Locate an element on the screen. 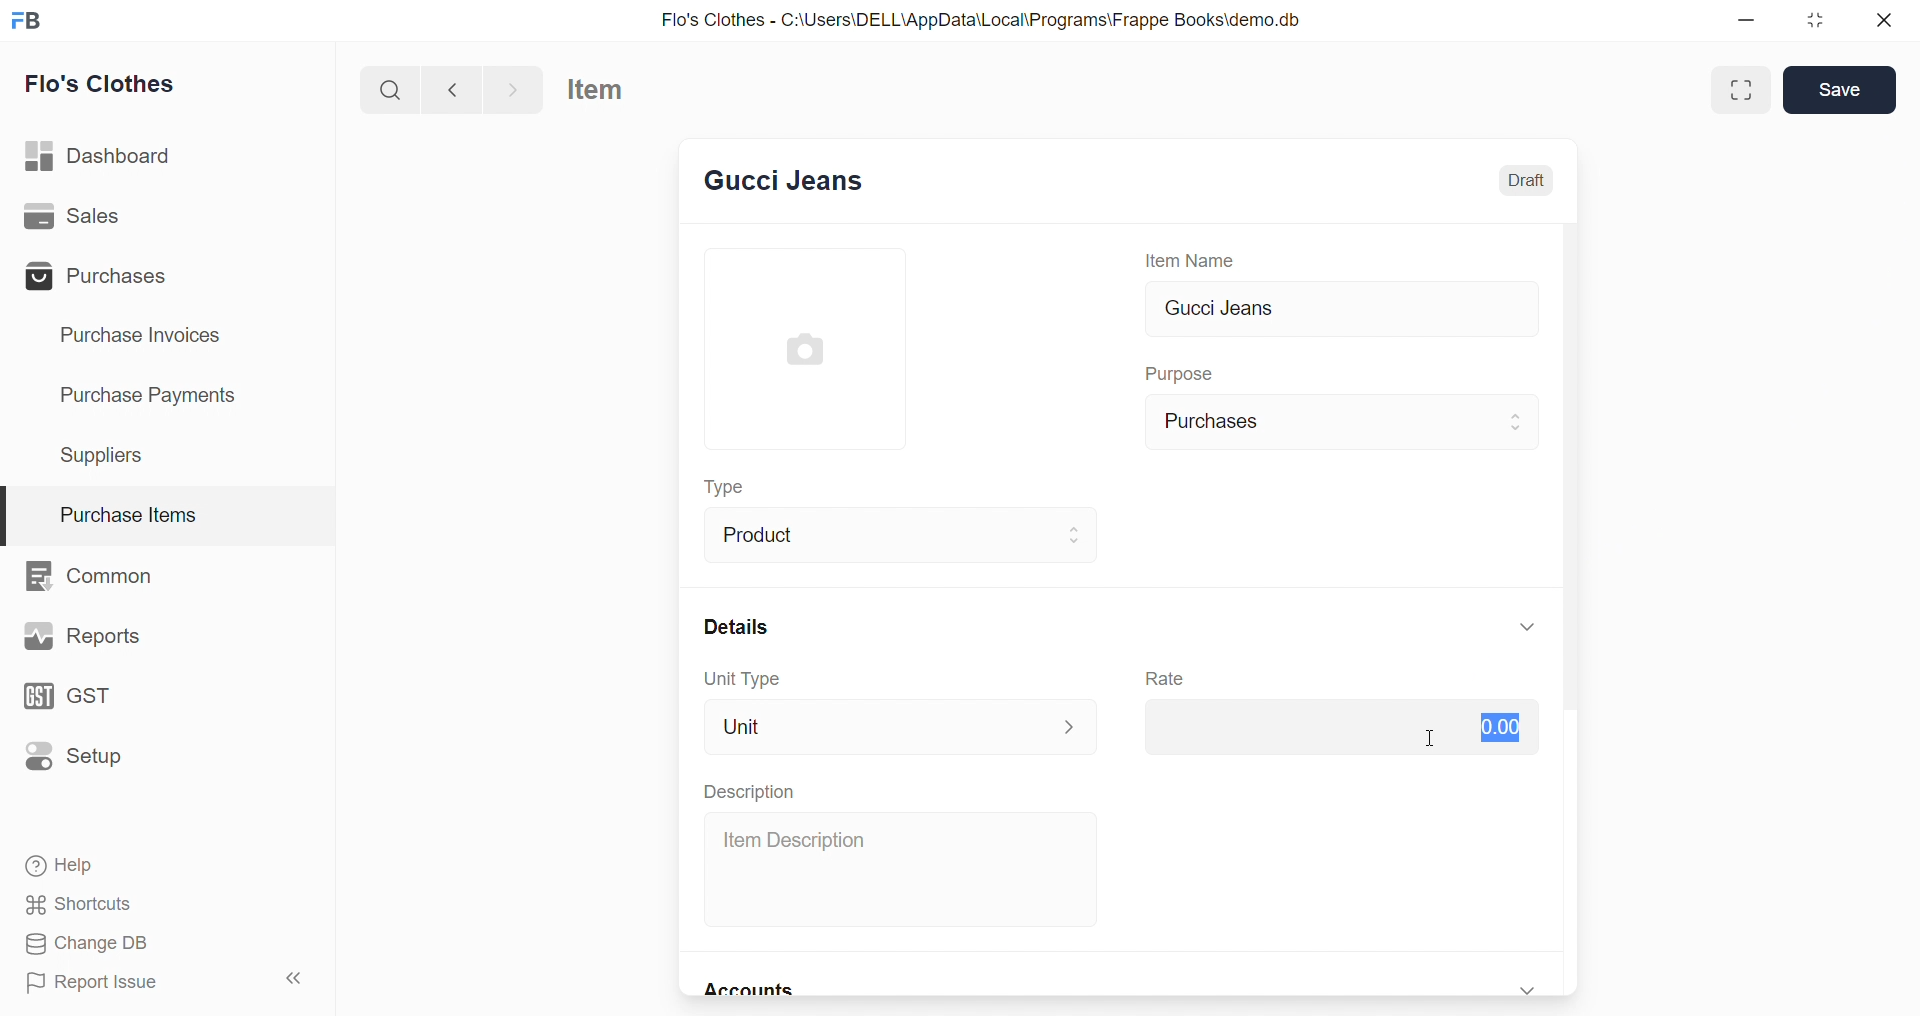 The width and height of the screenshot is (1920, 1016). Dashboard is located at coordinates (107, 153).